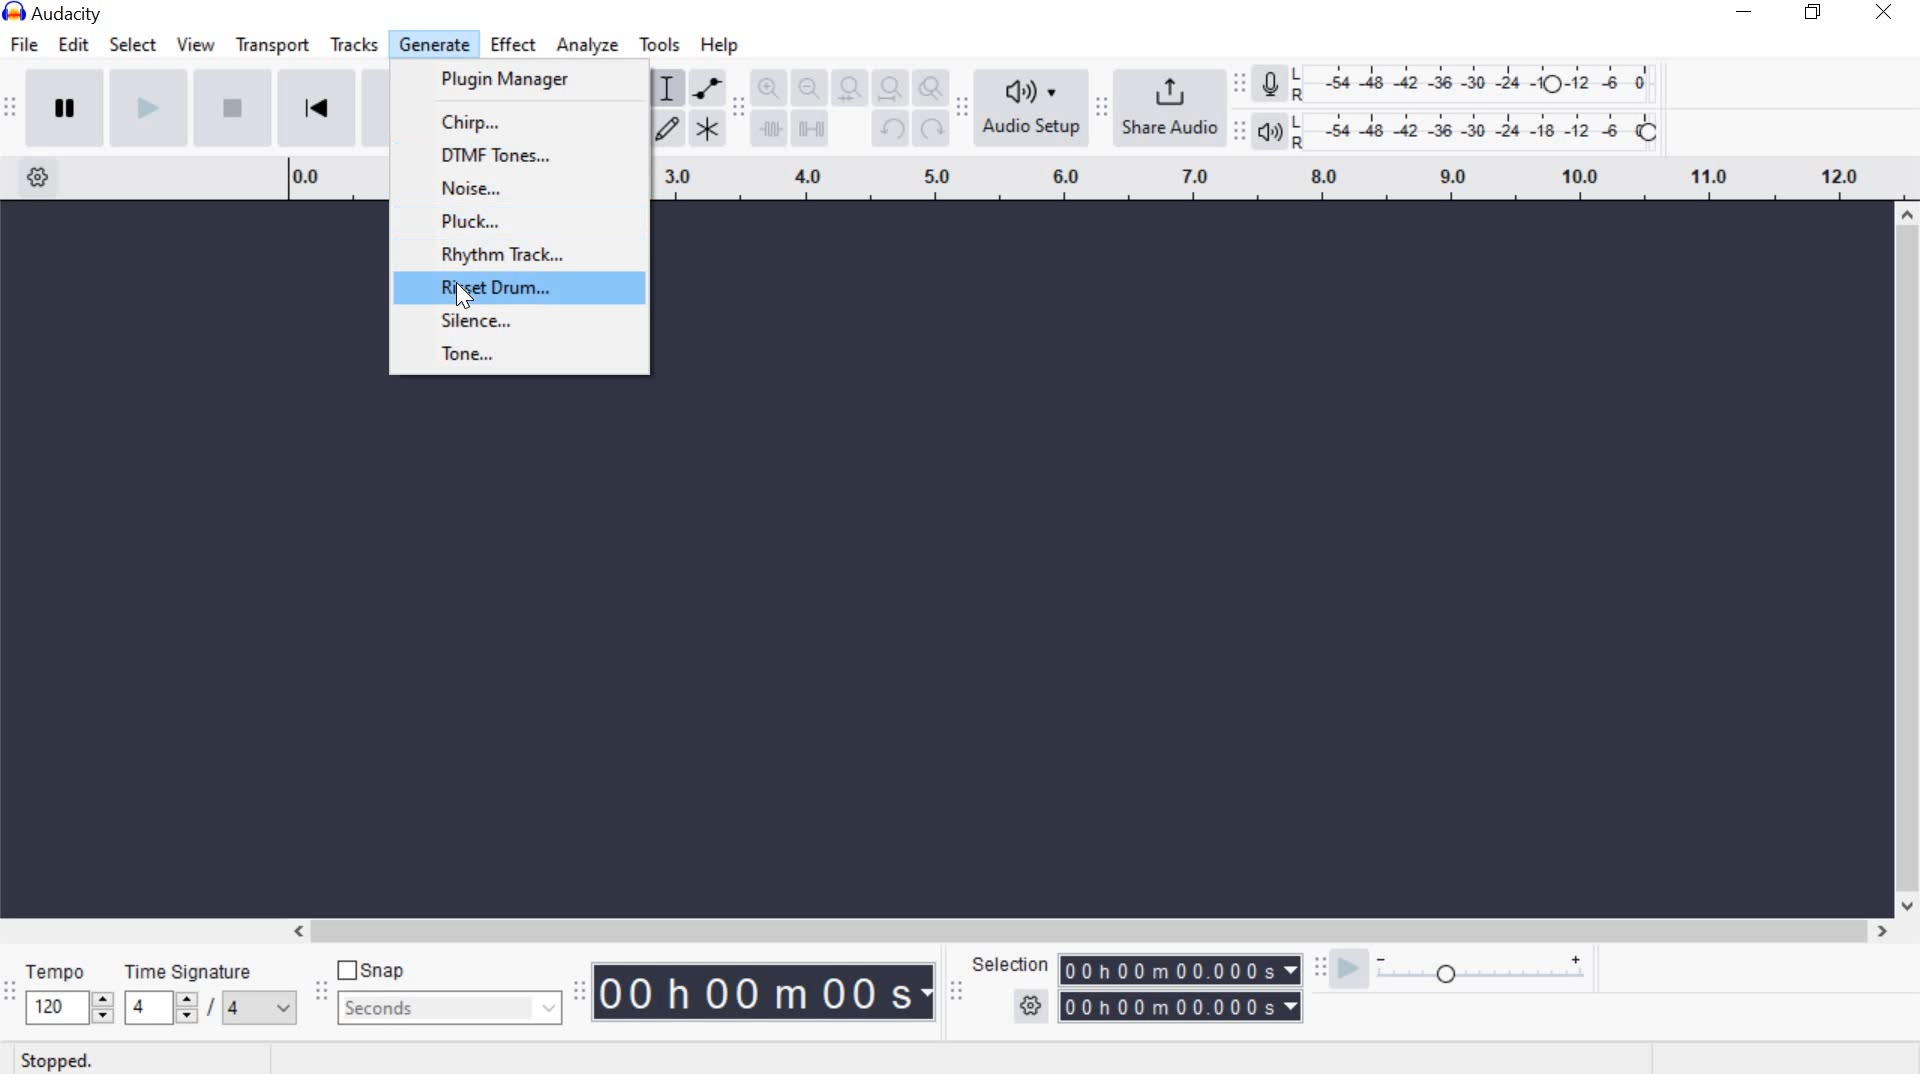  I want to click on Audio Setup, so click(1027, 107).